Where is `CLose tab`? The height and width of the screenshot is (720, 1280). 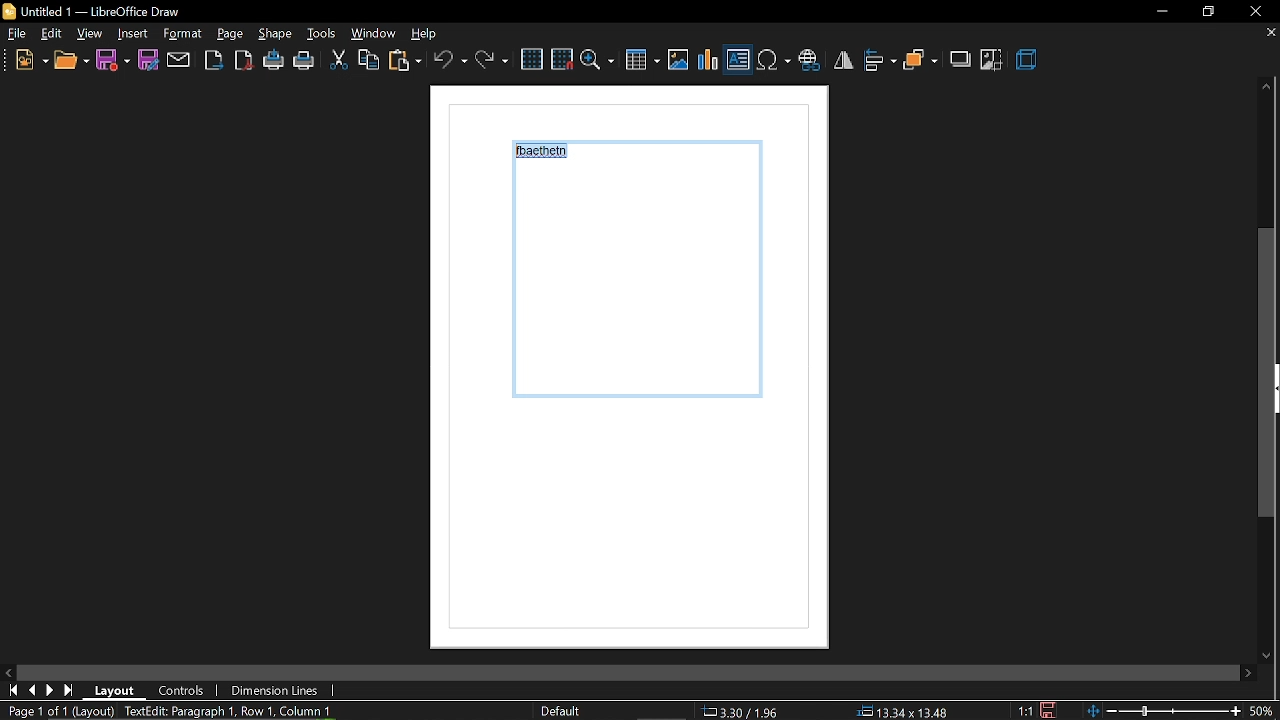 CLose tab is located at coordinates (1270, 33).